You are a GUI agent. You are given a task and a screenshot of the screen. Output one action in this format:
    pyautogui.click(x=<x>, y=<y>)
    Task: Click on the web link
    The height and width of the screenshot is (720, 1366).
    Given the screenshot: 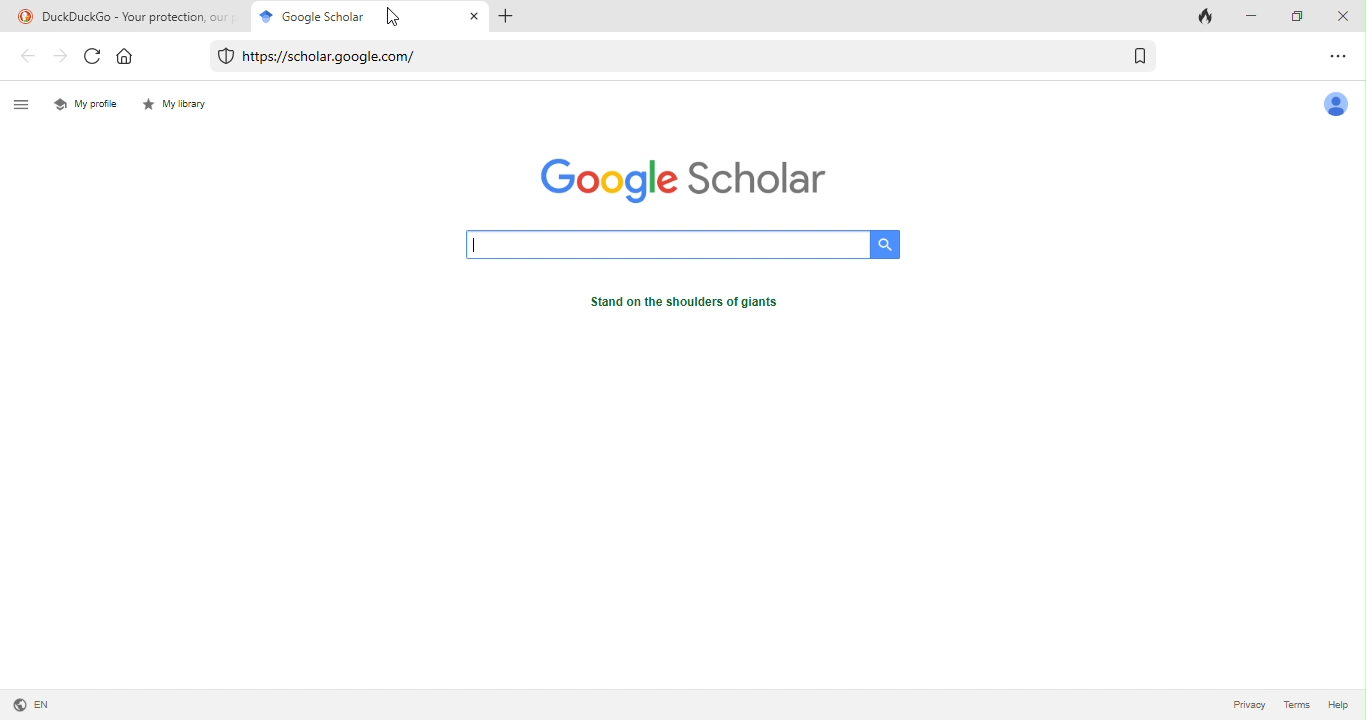 What is the action you would take?
    pyautogui.click(x=657, y=57)
    